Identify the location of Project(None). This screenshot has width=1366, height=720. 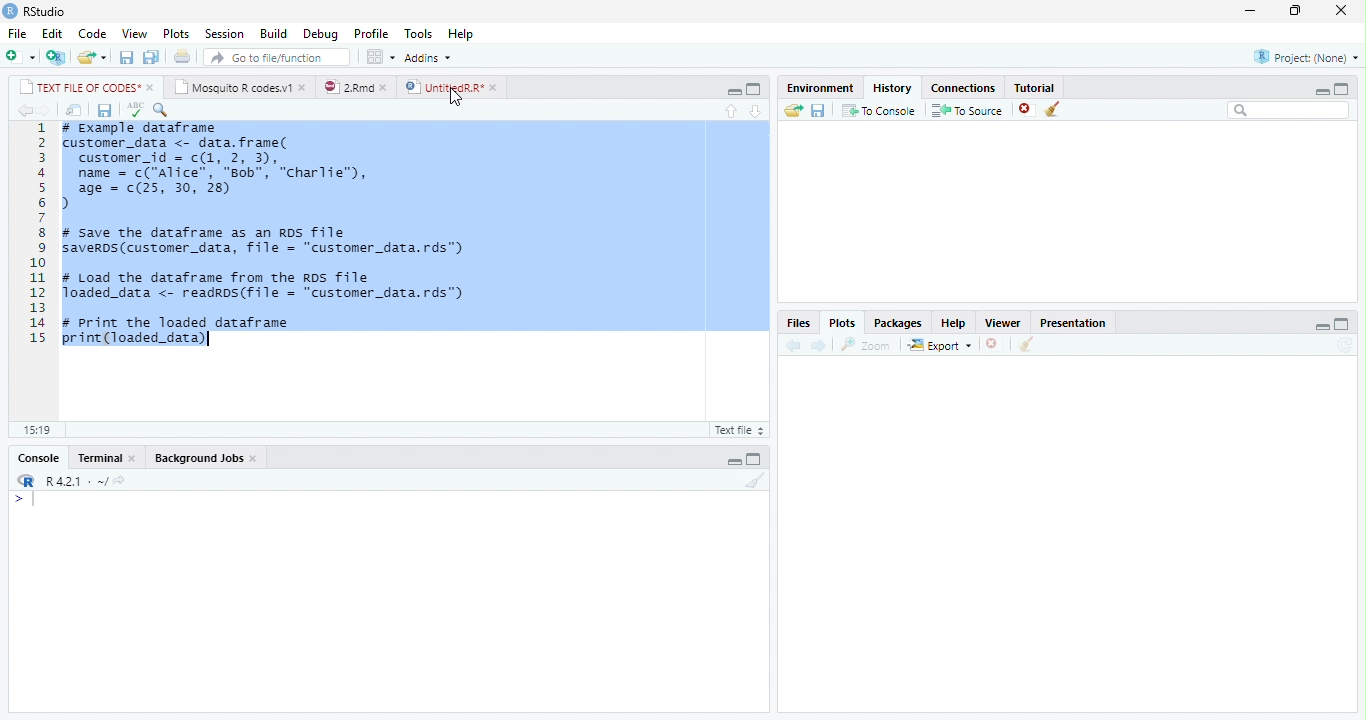
(1307, 57).